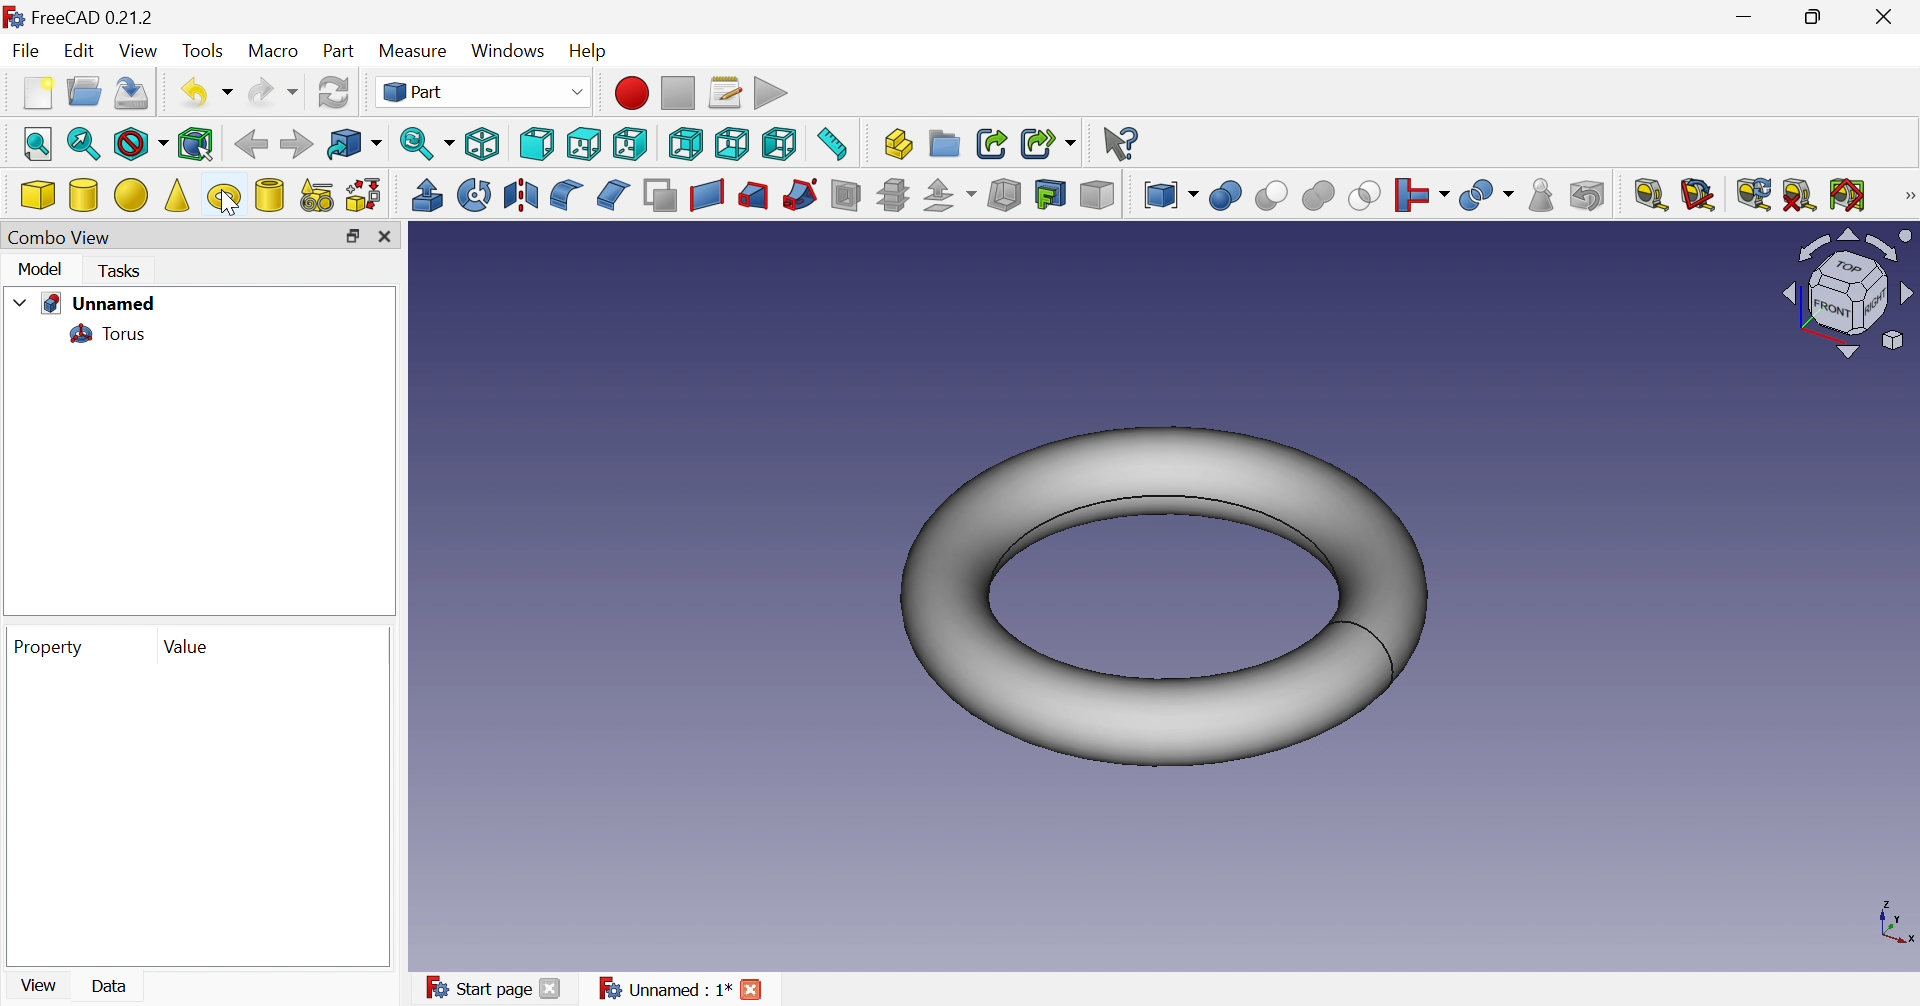 The image size is (1920, 1006). What do you see at coordinates (1906, 195) in the screenshot?
I see `Measure` at bounding box center [1906, 195].